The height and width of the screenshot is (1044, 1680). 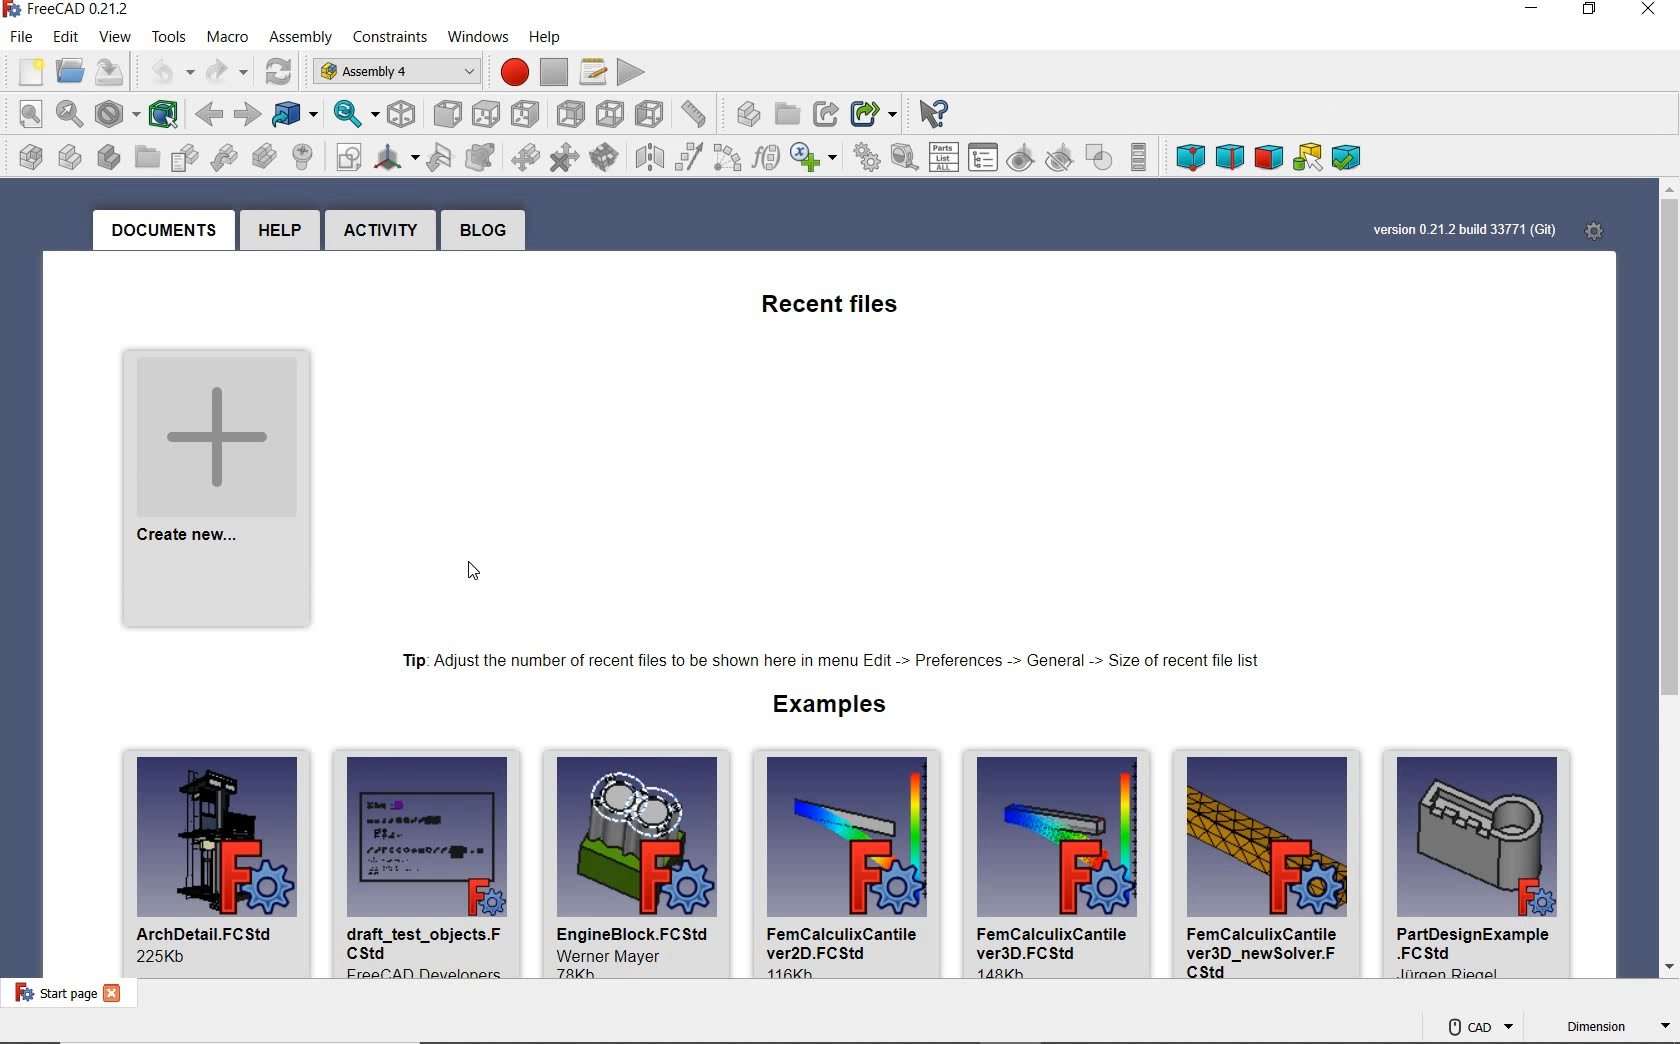 I want to click on isometric, so click(x=402, y=117).